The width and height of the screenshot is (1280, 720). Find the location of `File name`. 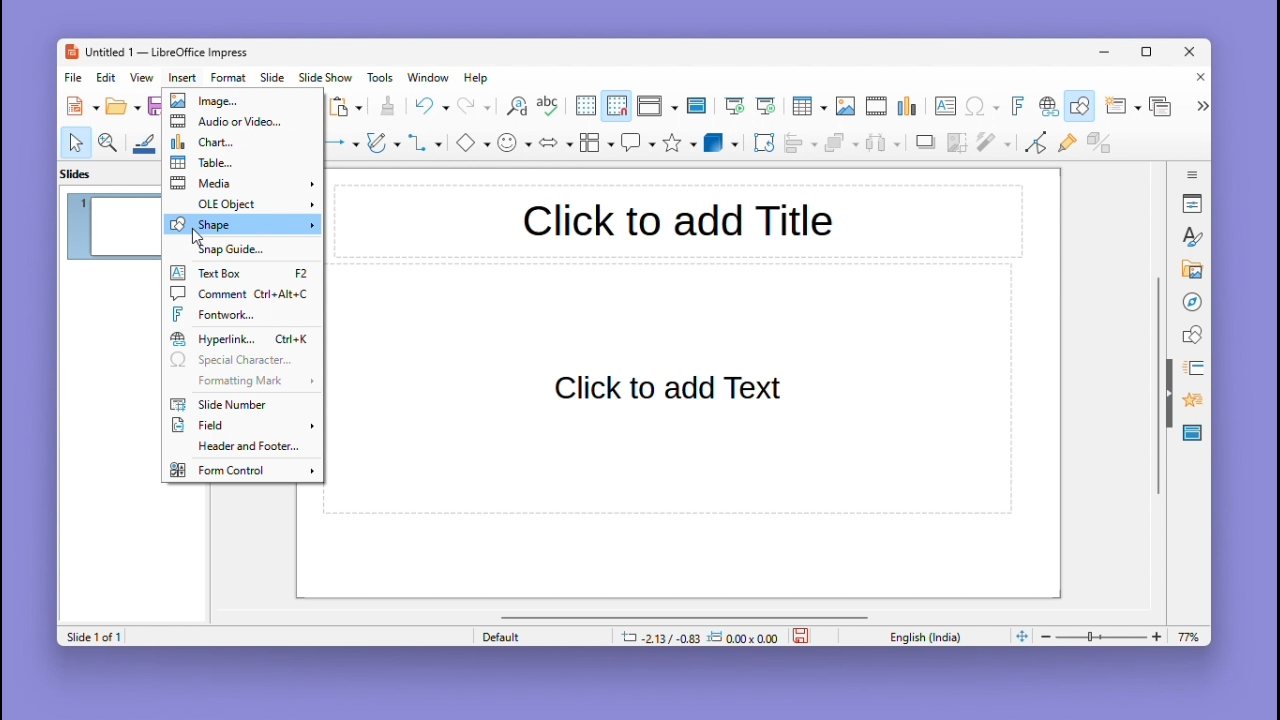

File name is located at coordinates (155, 53).